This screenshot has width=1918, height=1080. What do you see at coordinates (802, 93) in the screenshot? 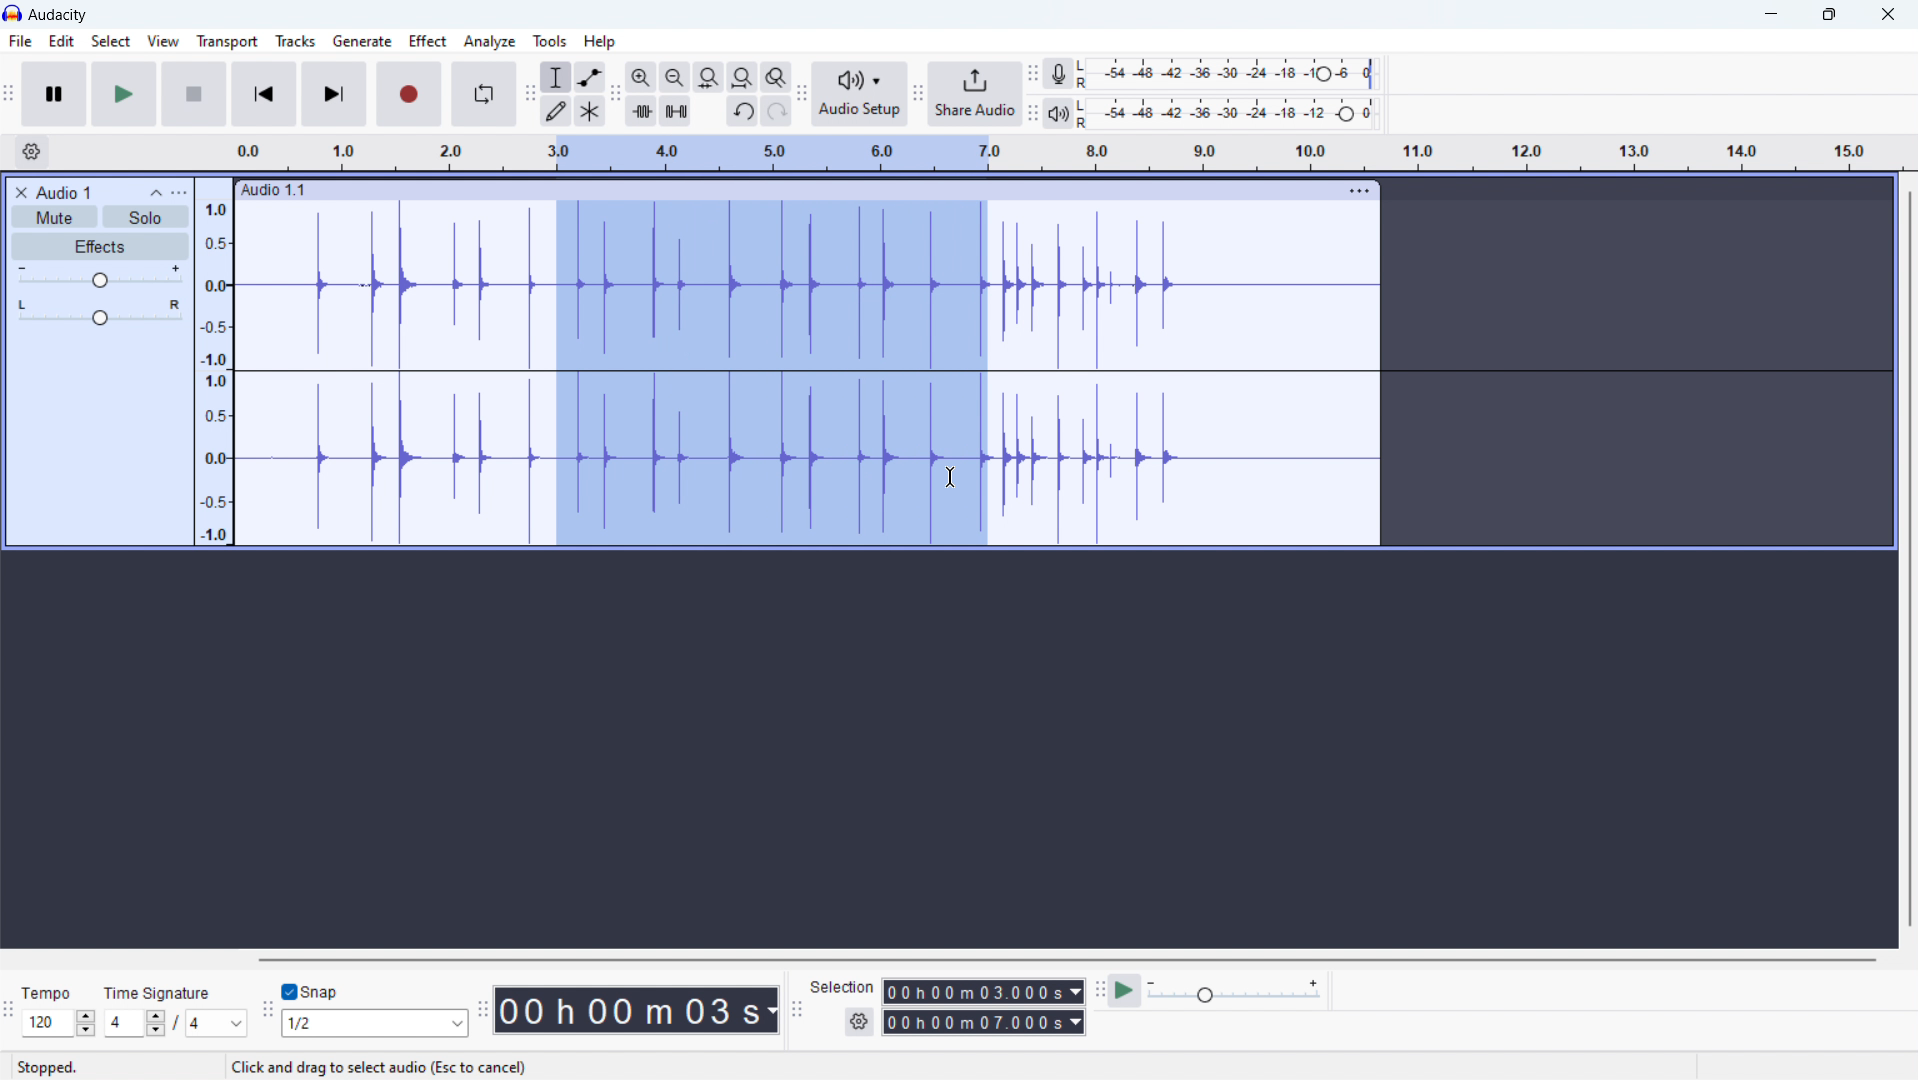
I see `audio setup toolbar` at bounding box center [802, 93].